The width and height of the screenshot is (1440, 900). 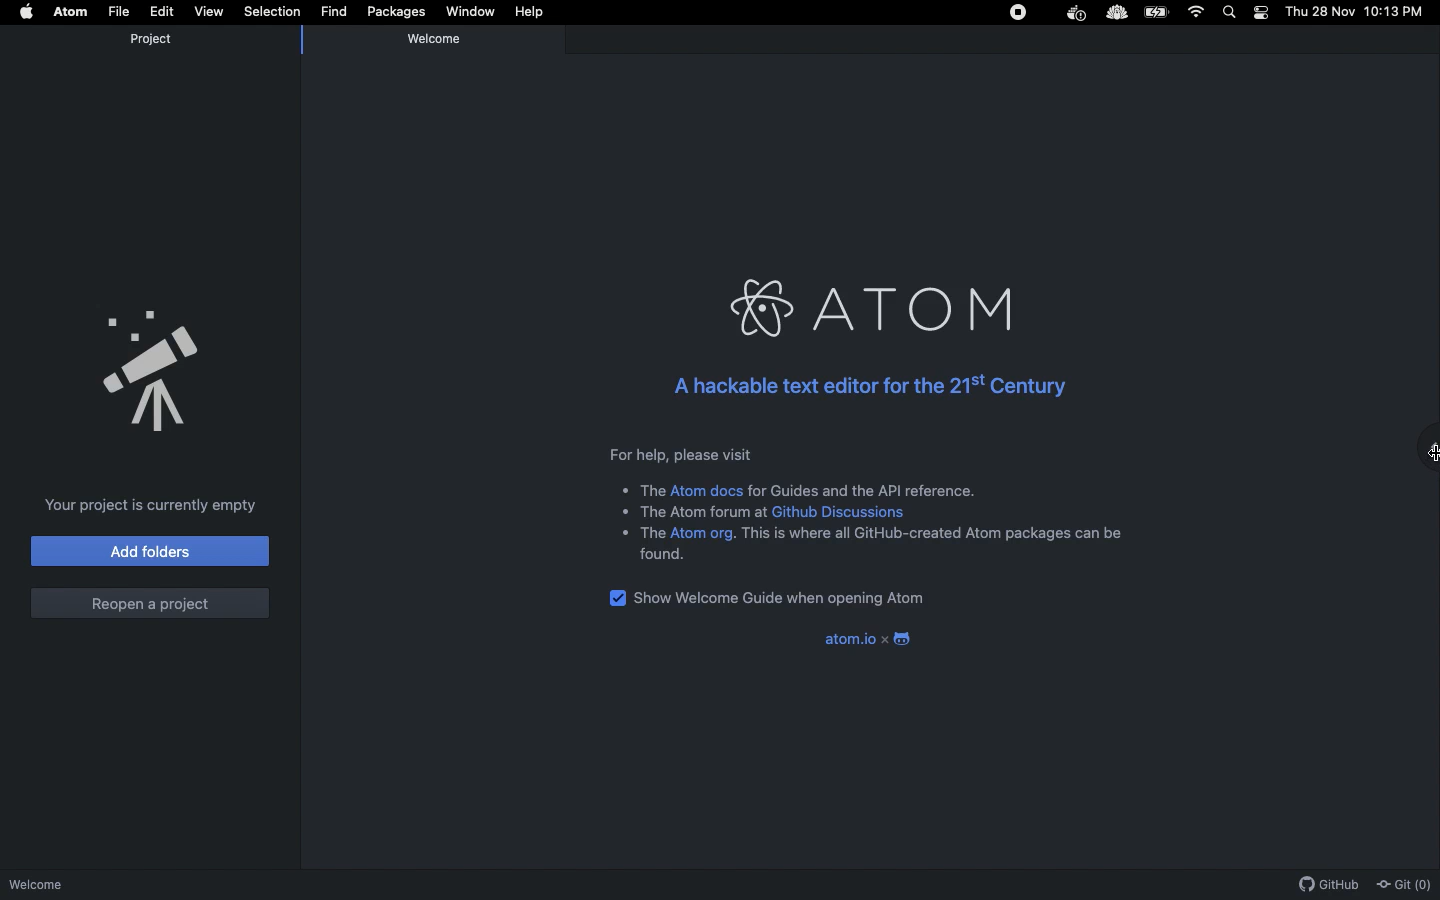 I want to click on Show welcome guide when opening Atom, so click(x=785, y=598).